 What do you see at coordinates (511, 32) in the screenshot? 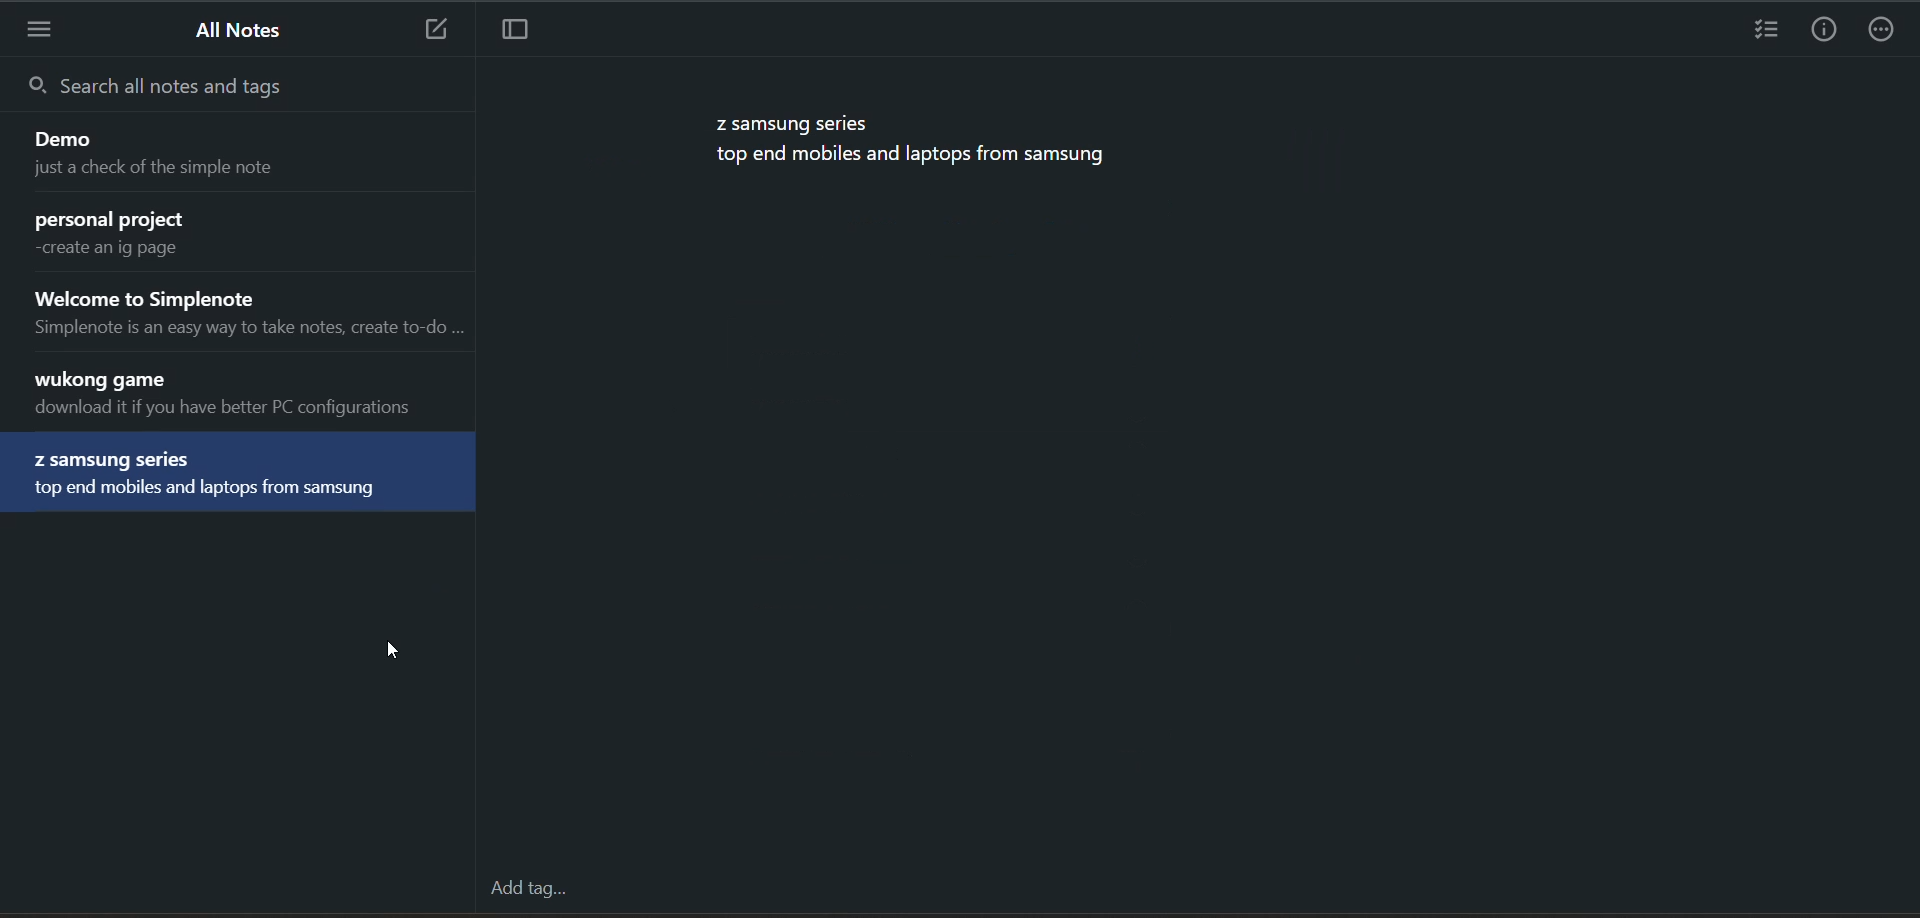
I see `toggle focus mode` at bounding box center [511, 32].